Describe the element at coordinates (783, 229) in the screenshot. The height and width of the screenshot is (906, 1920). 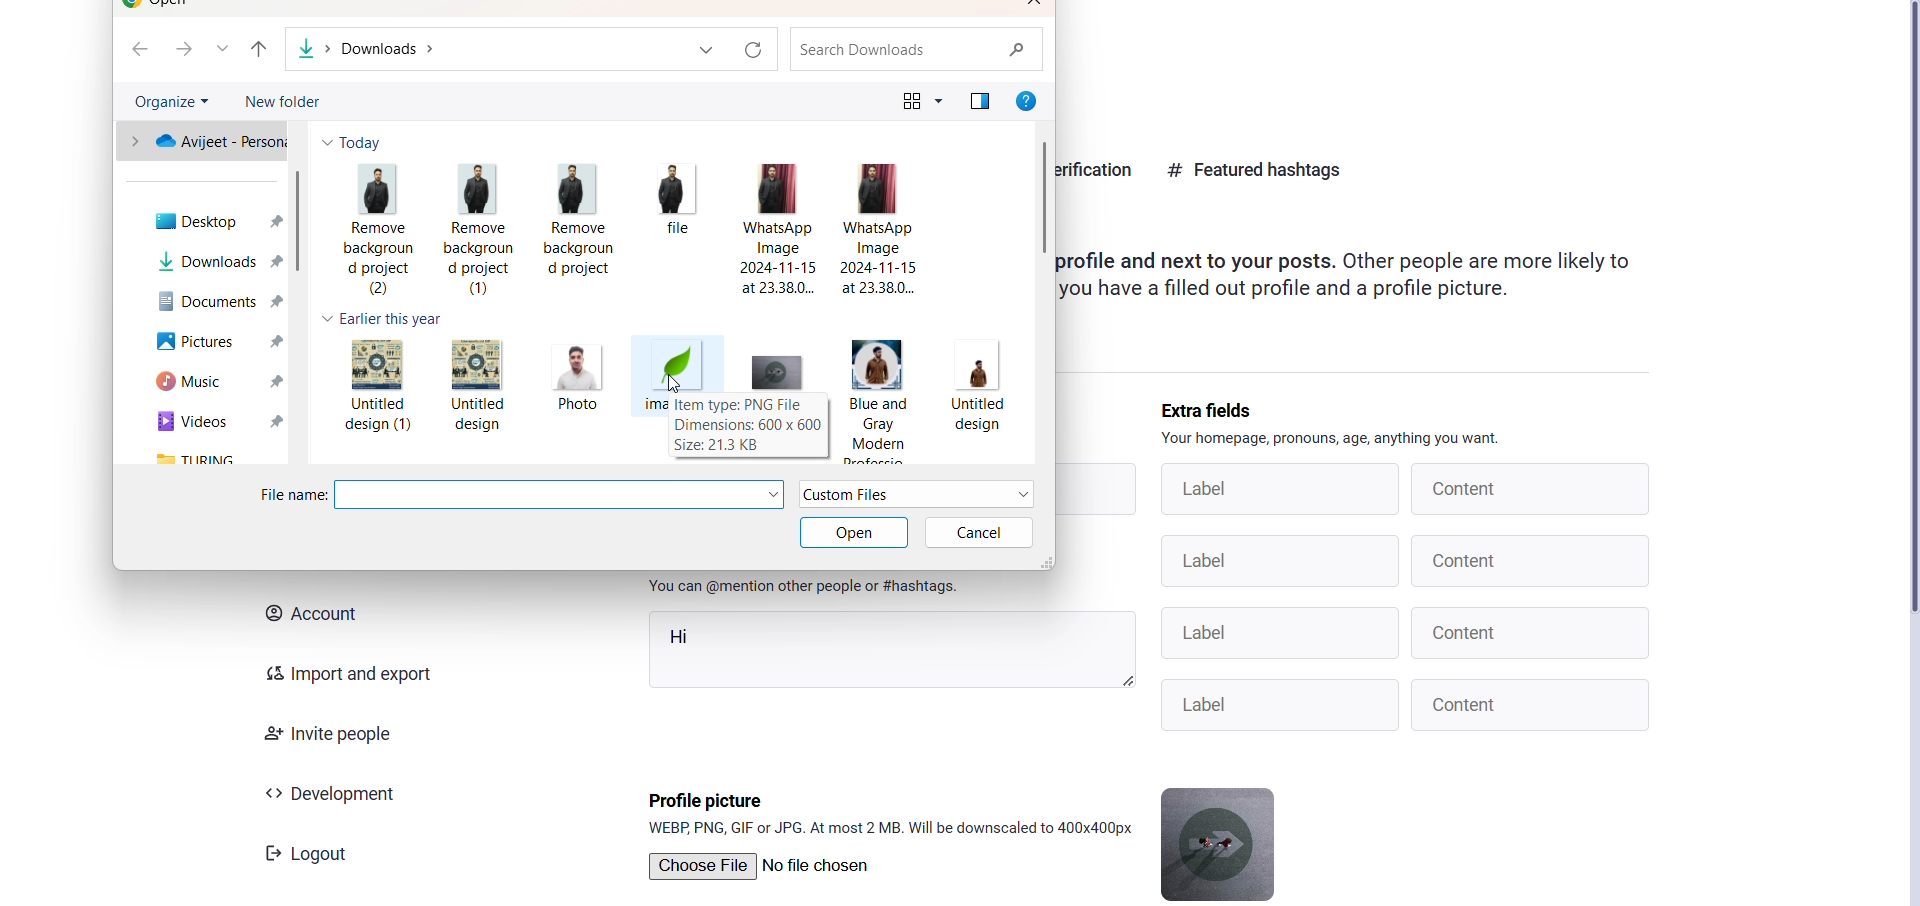
I see `WhatsApp Image 2024-11-15 at 23.38.0...` at that location.